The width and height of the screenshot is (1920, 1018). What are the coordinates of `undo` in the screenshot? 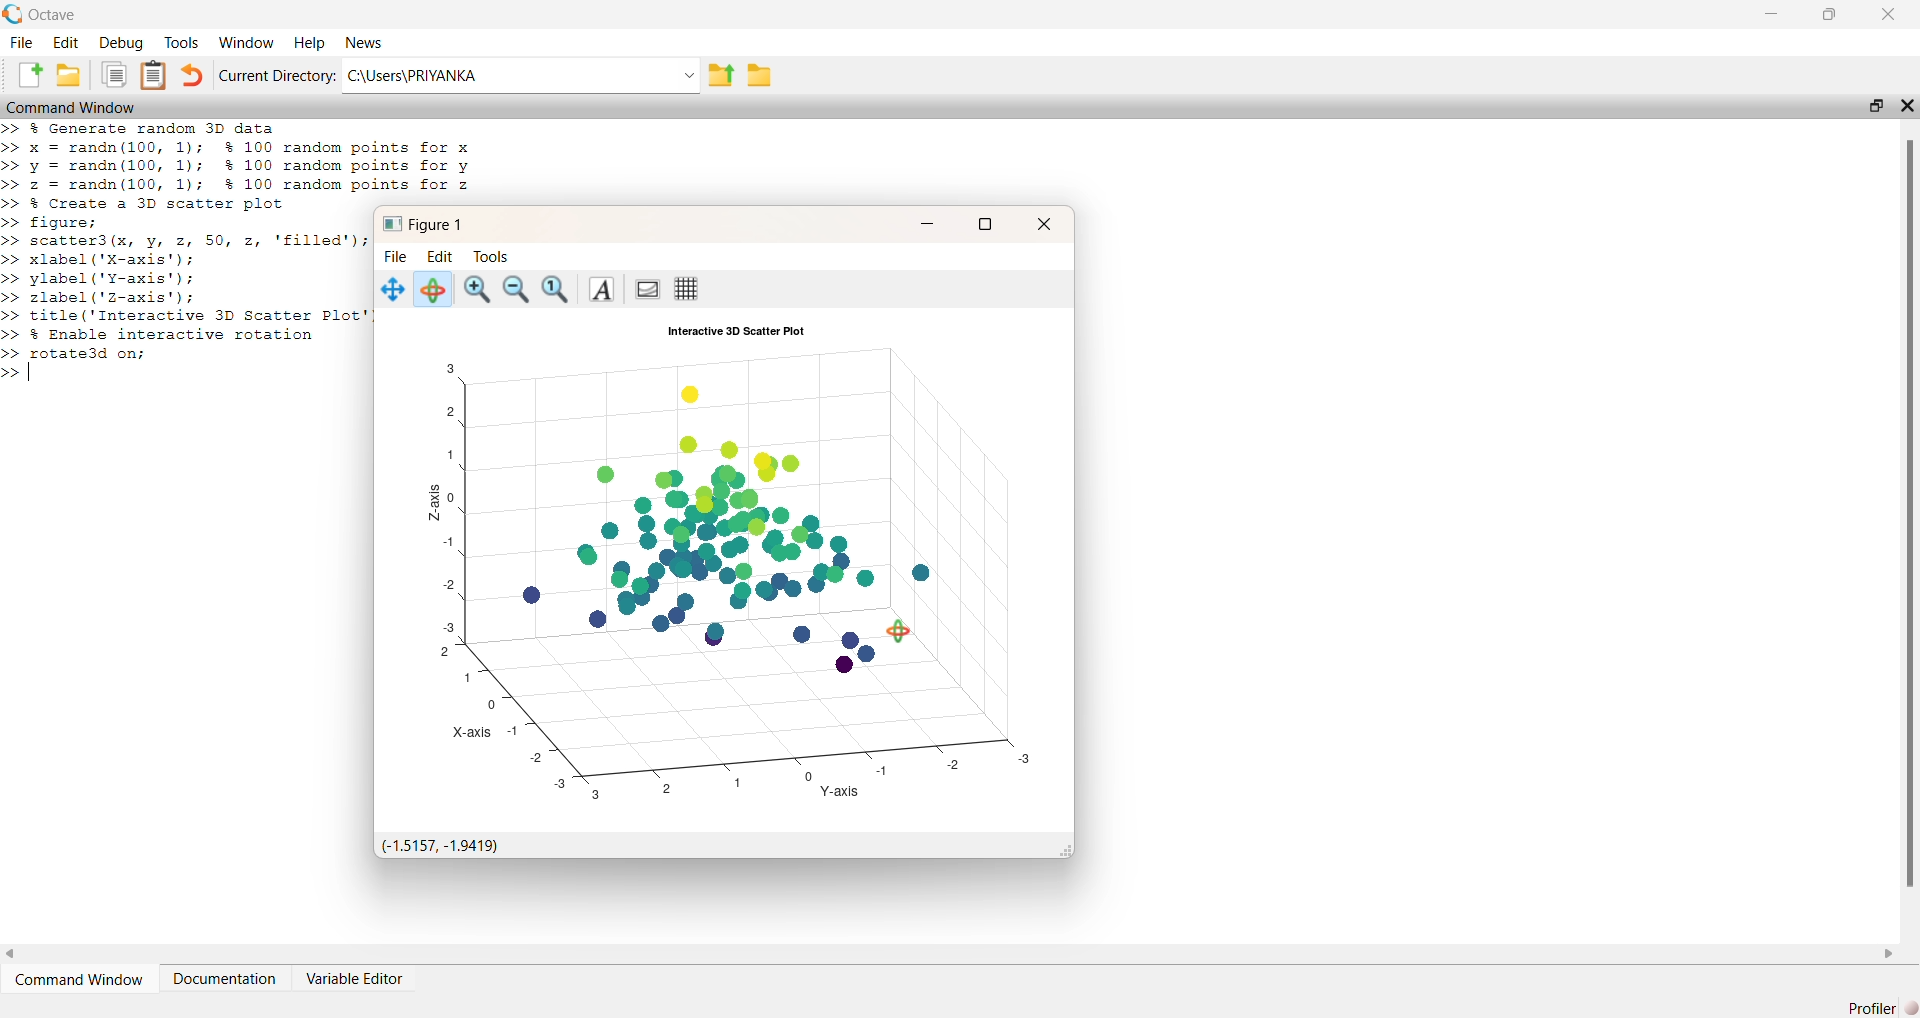 It's located at (192, 75).